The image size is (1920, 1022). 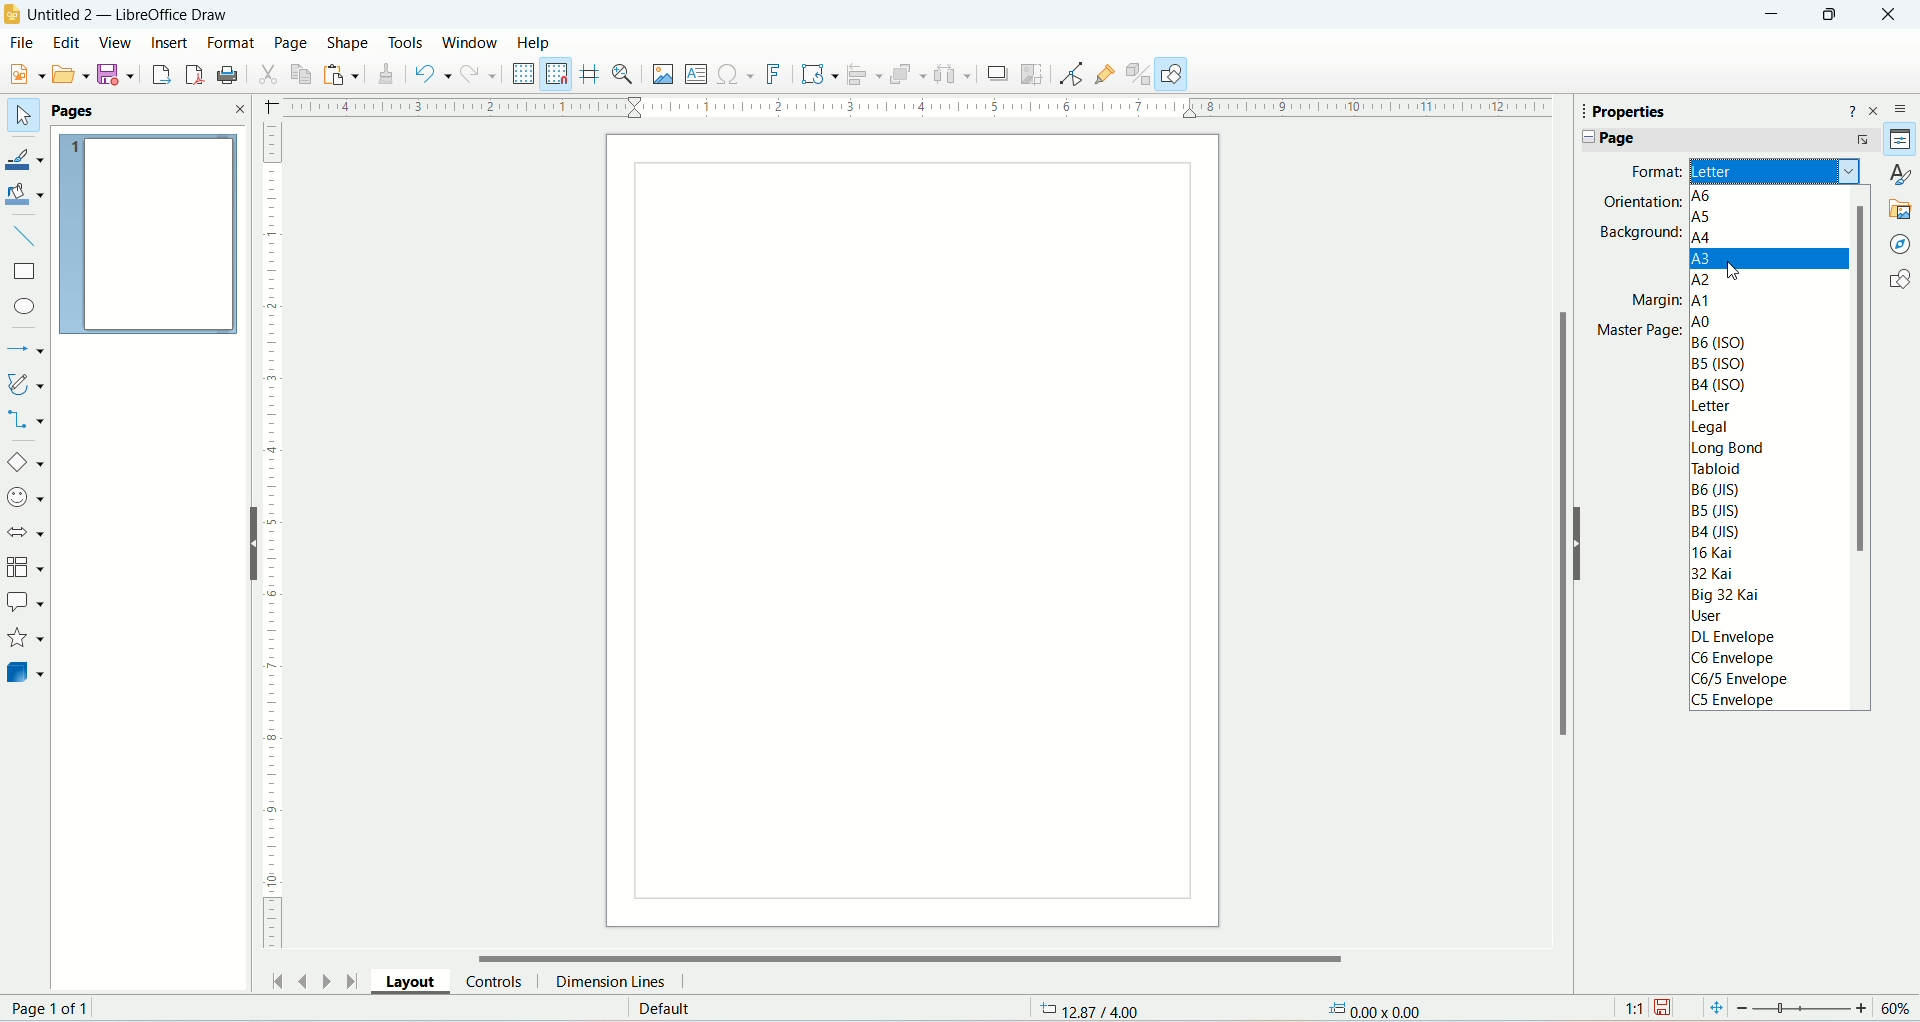 What do you see at coordinates (118, 75) in the screenshot?
I see `save` at bounding box center [118, 75].